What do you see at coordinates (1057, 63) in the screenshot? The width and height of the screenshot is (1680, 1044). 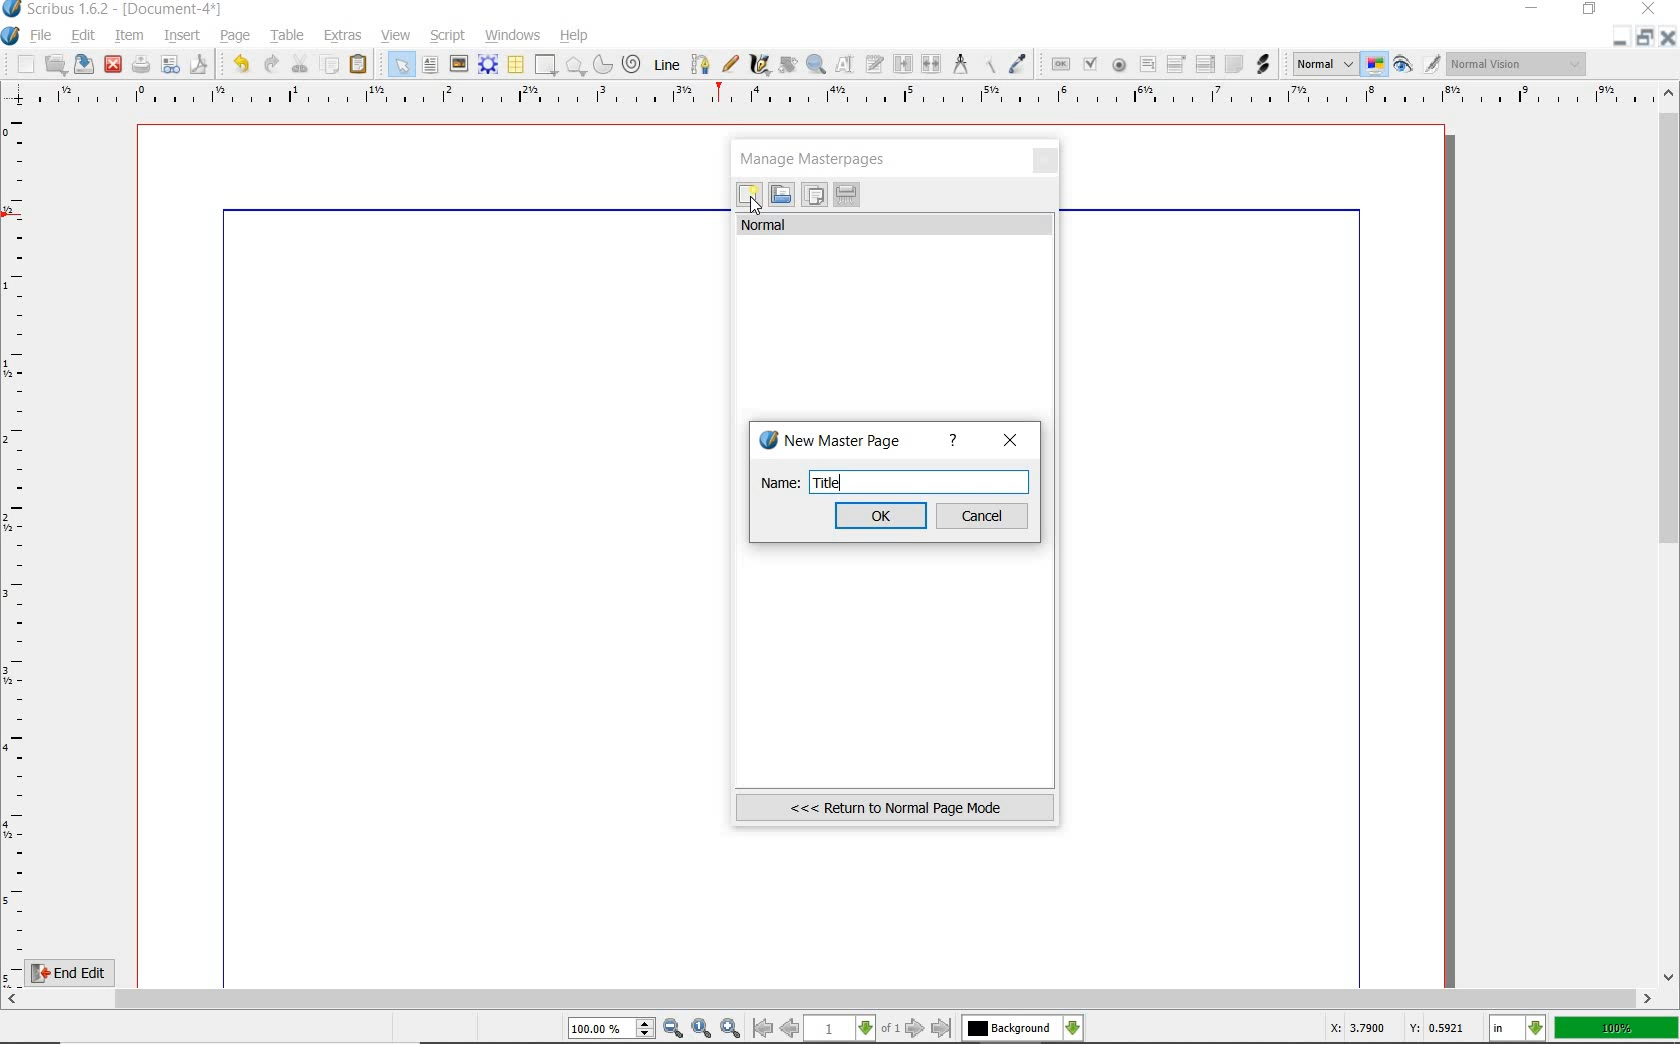 I see `pdf push button` at bounding box center [1057, 63].